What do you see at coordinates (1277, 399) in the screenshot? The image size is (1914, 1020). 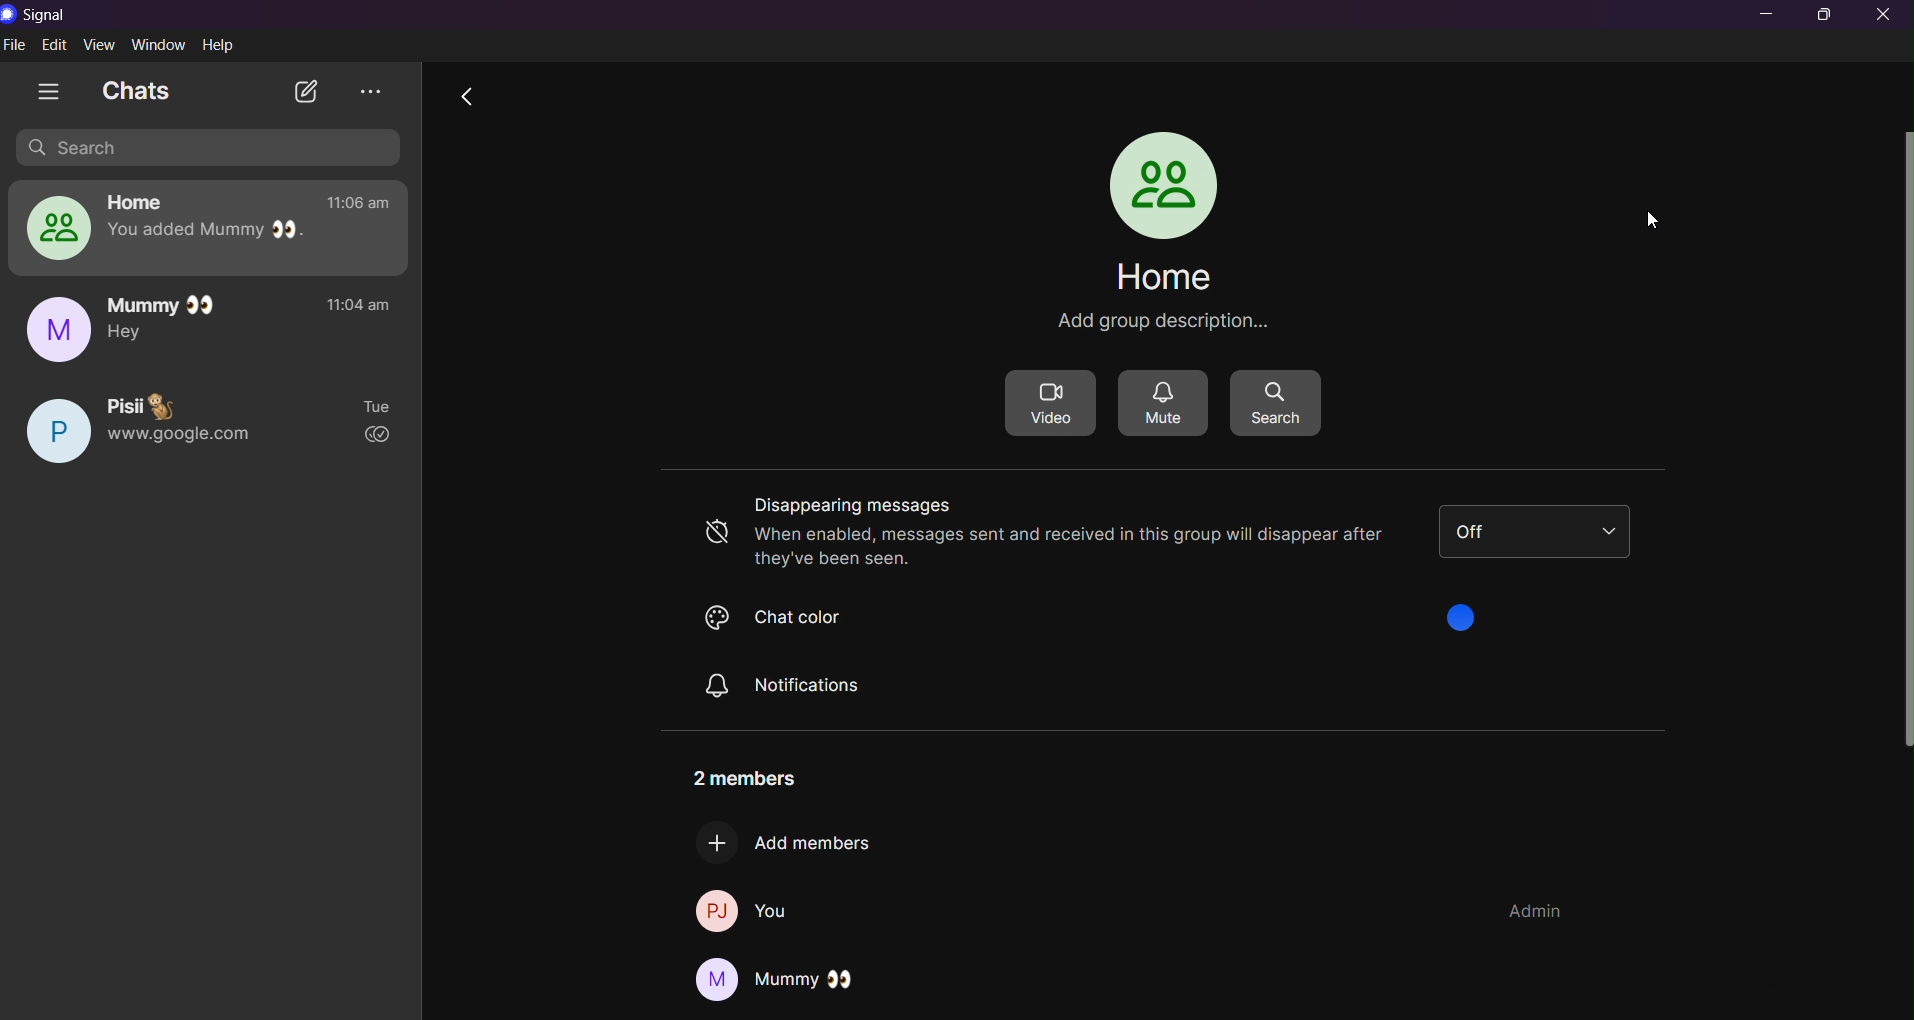 I see `search` at bounding box center [1277, 399].